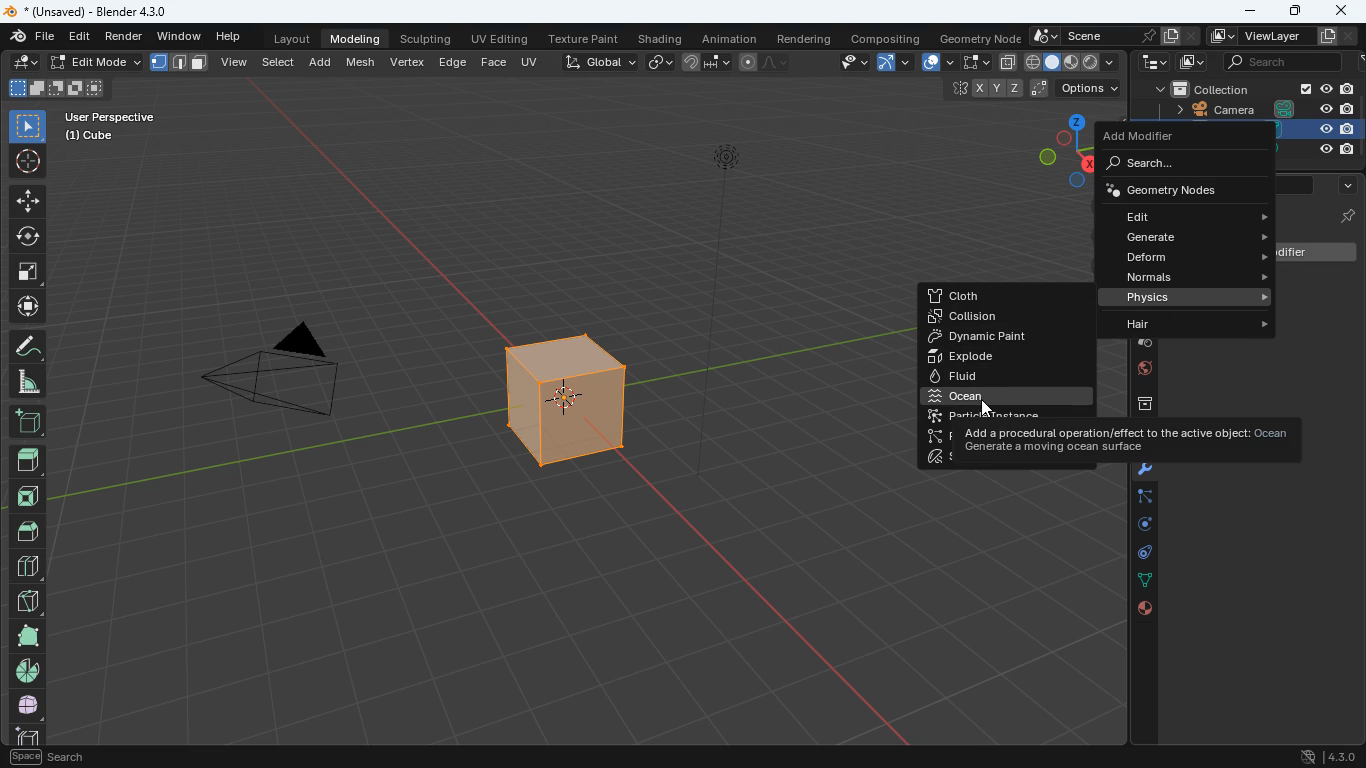 This screenshot has height=768, width=1366. Describe the element at coordinates (1342, 9) in the screenshot. I see `close` at that location.